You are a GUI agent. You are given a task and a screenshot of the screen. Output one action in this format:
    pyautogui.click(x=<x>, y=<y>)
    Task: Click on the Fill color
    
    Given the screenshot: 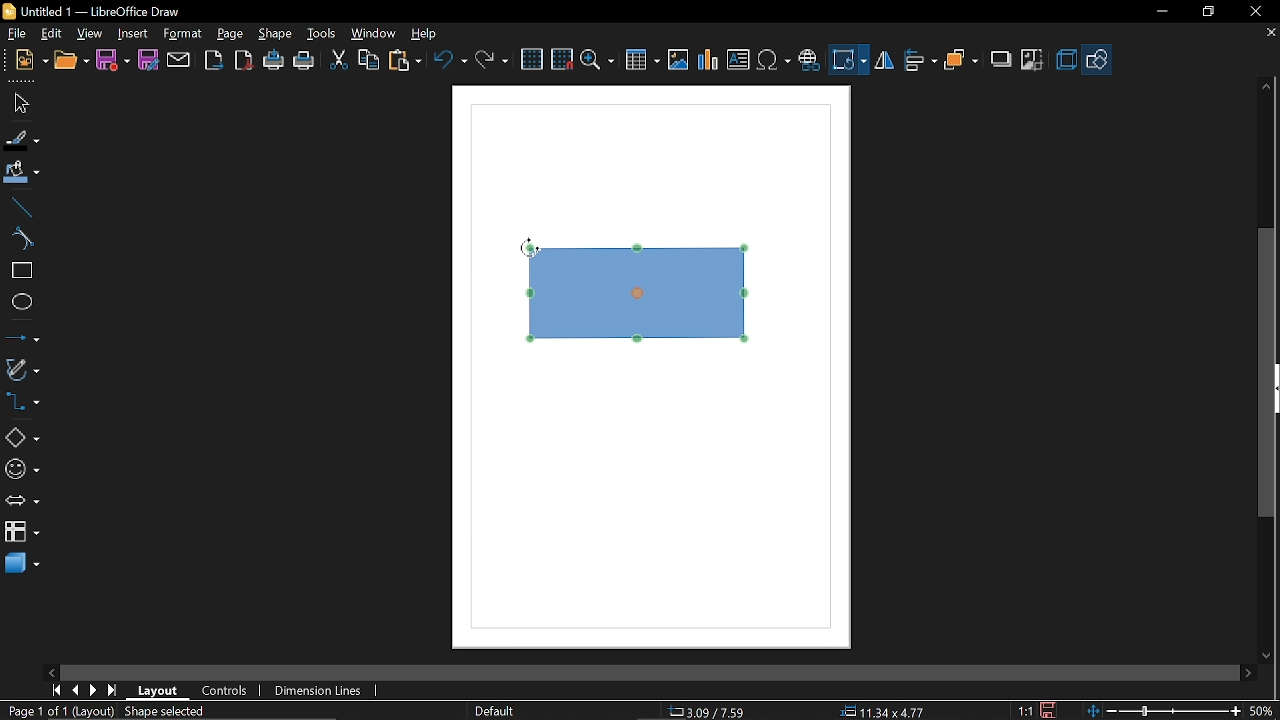 What is the action you would take?
    pyautogui.click(x=22, y=173)
    